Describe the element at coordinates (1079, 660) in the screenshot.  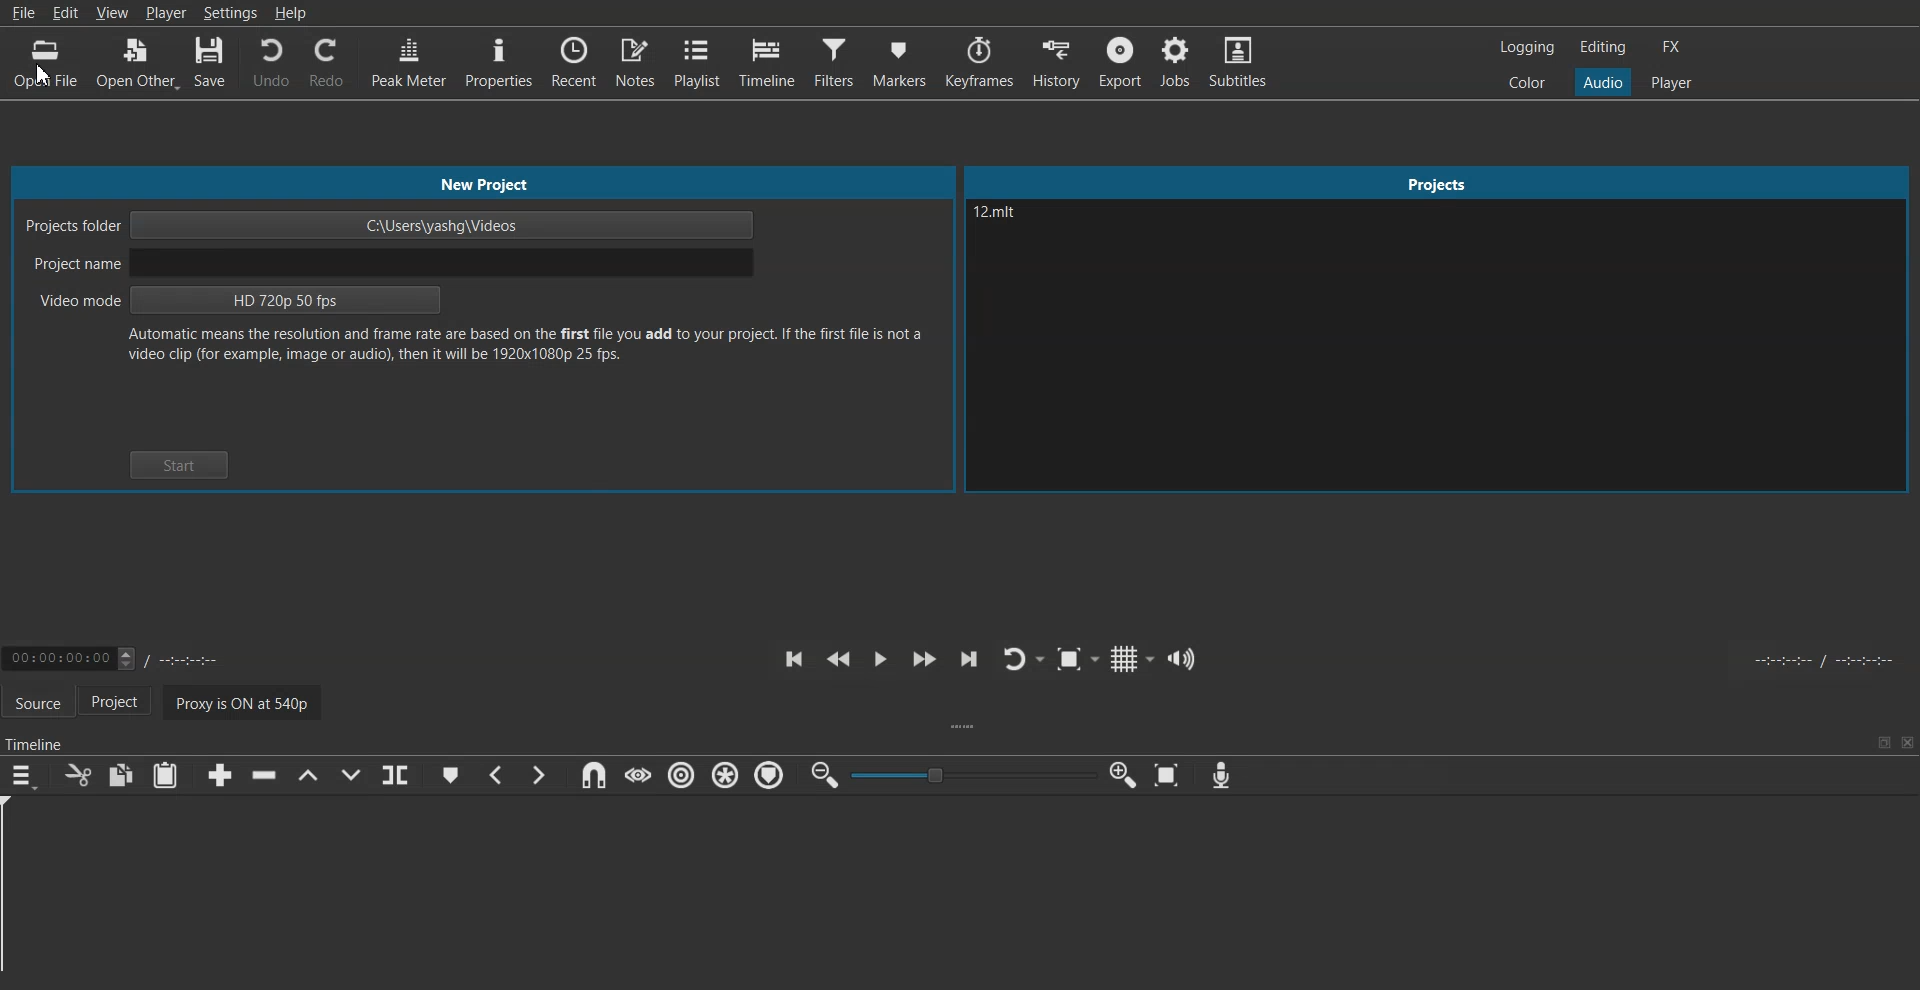
I see `Toggle Zoom` at that location.